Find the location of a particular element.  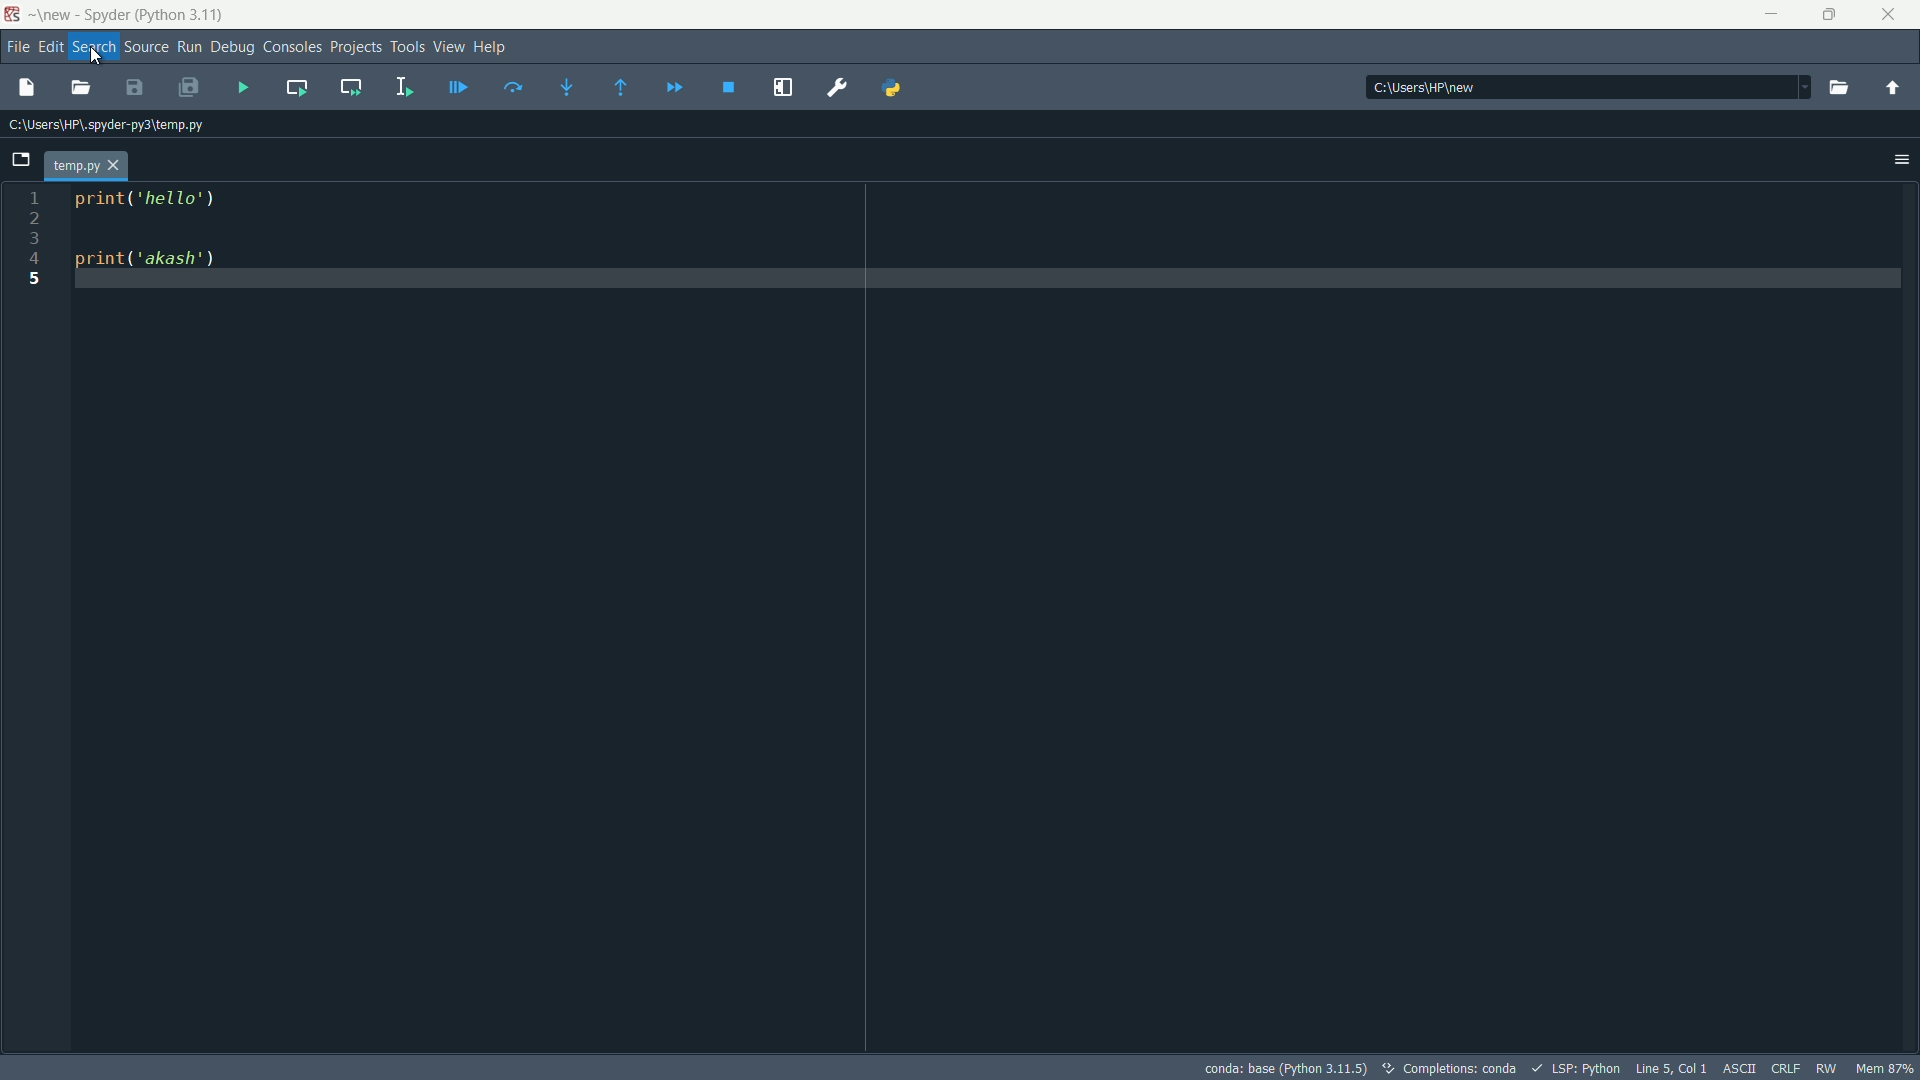

run until current function is located at coordinates (625, 89).